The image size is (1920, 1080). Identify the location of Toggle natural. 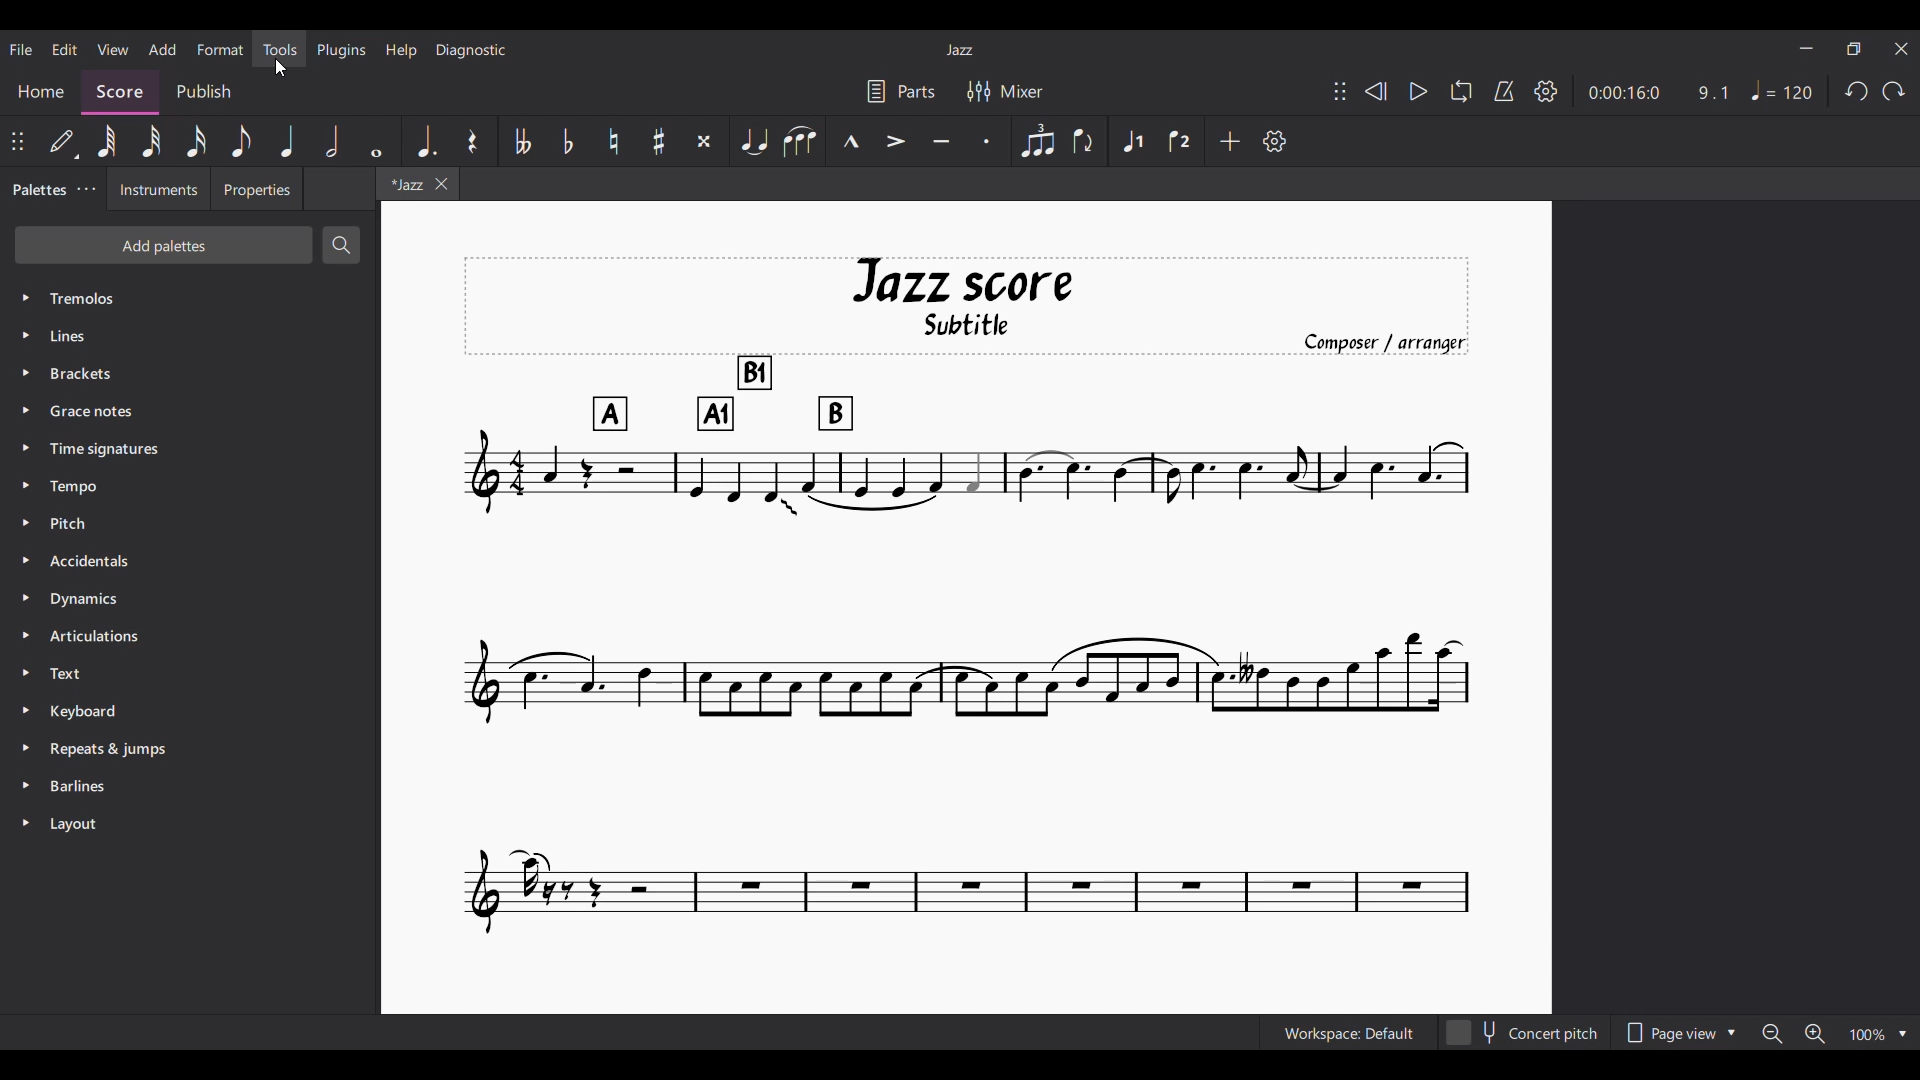
(613, 141).